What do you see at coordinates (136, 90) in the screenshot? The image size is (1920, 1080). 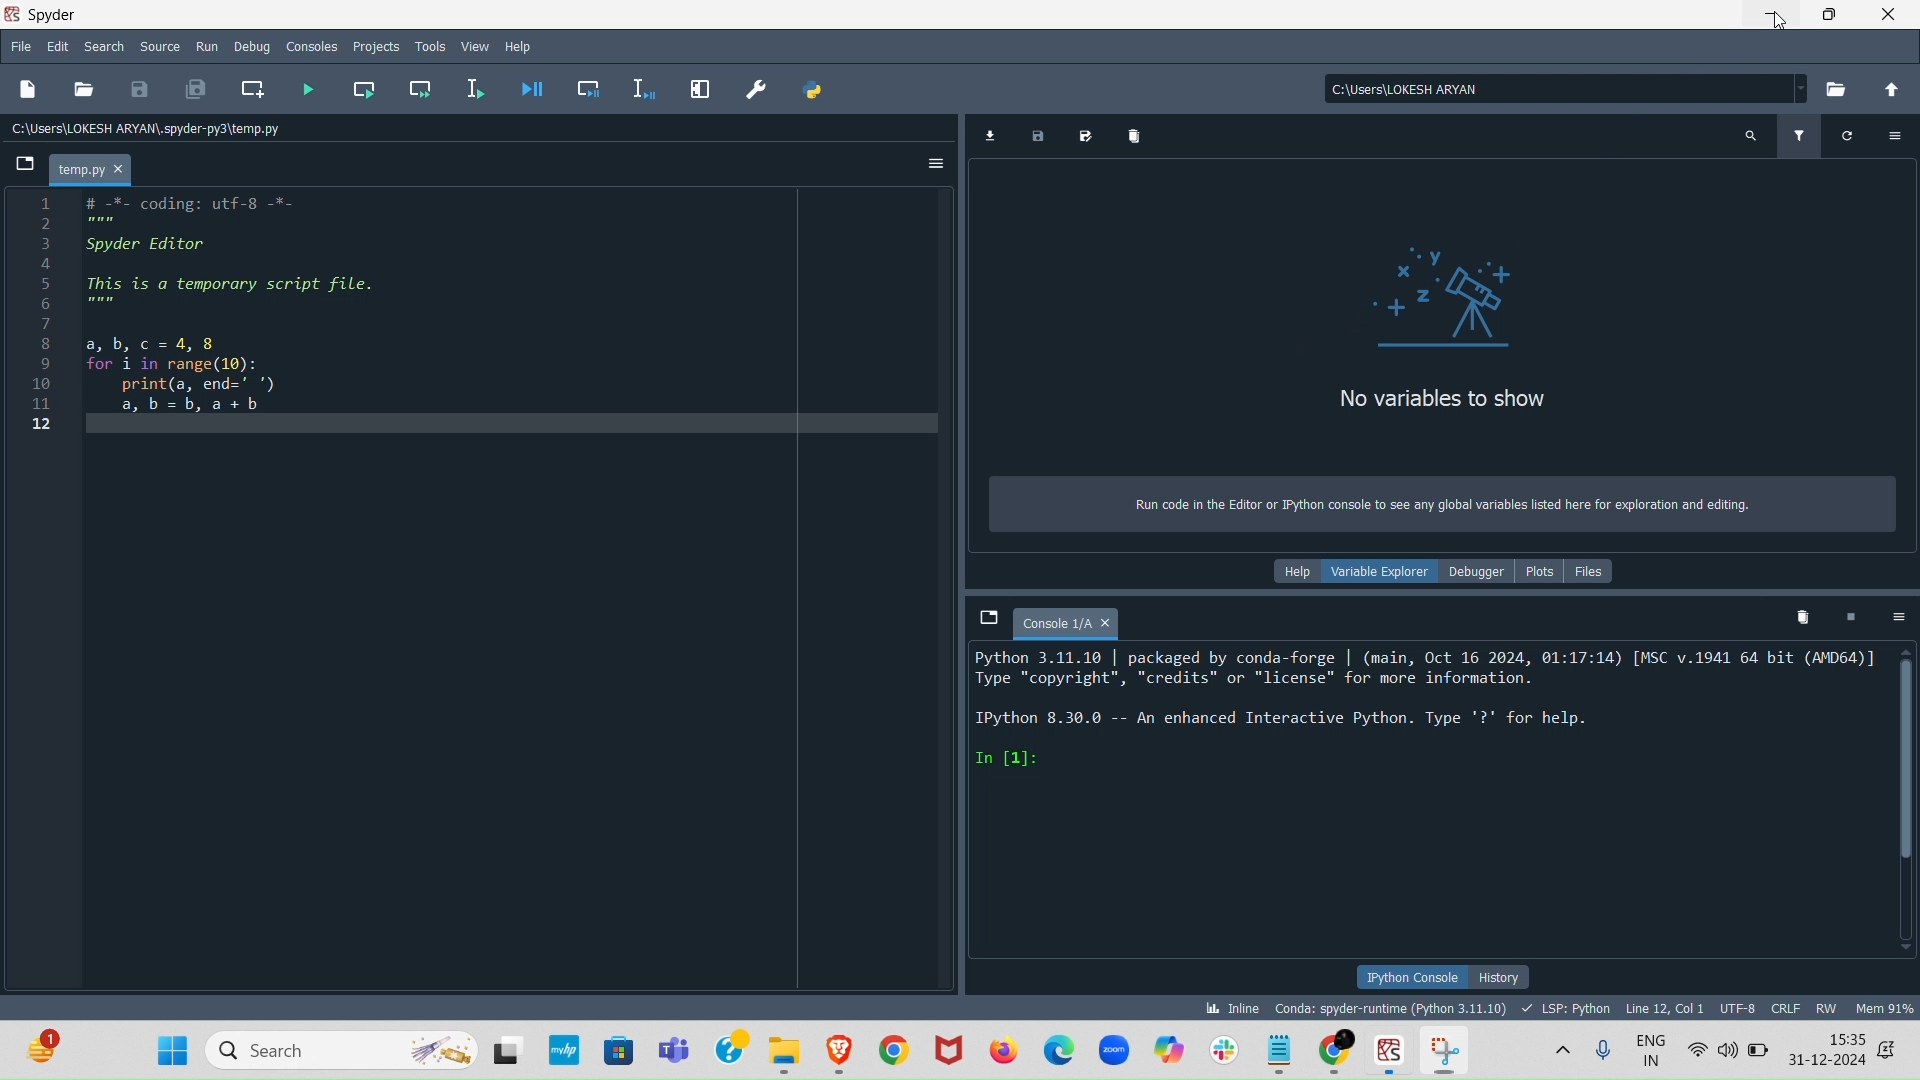 I see `Save file (Ctrl + S)` at bounding box center [136, 90].